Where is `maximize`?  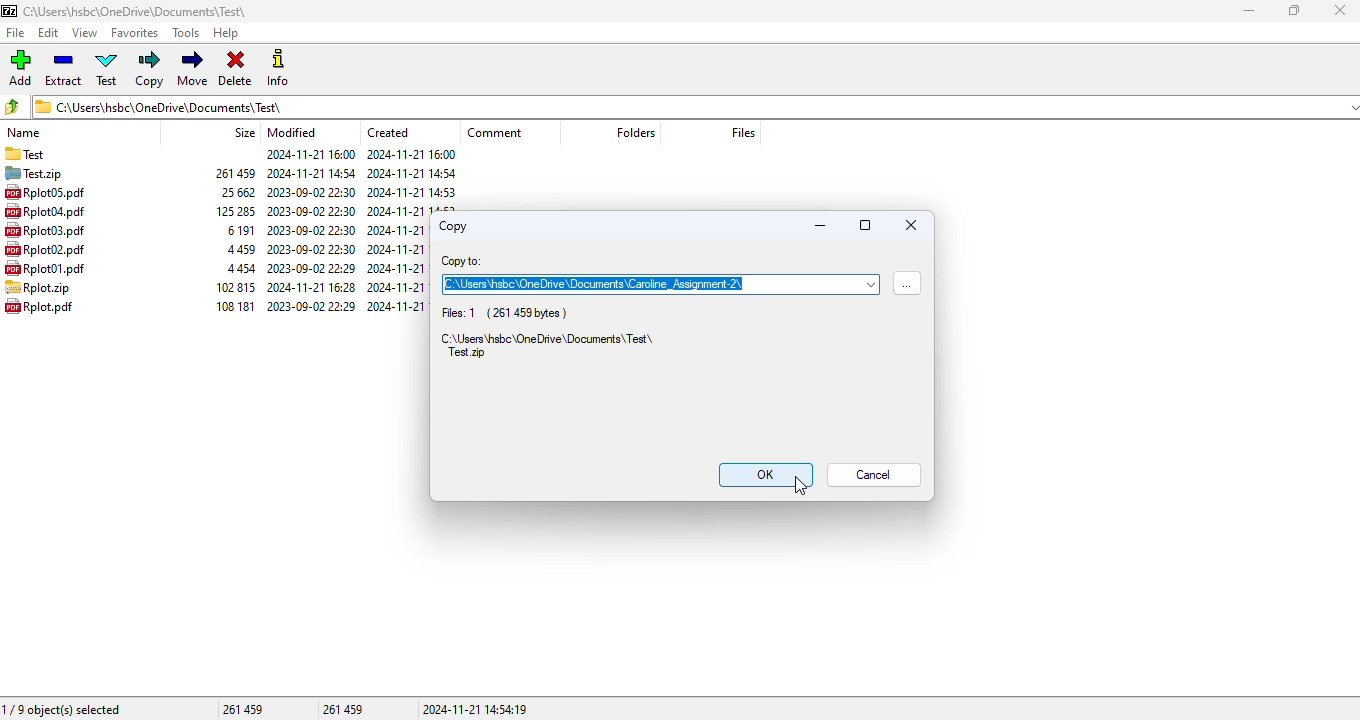
maximize is located at coordinates (865, 225).